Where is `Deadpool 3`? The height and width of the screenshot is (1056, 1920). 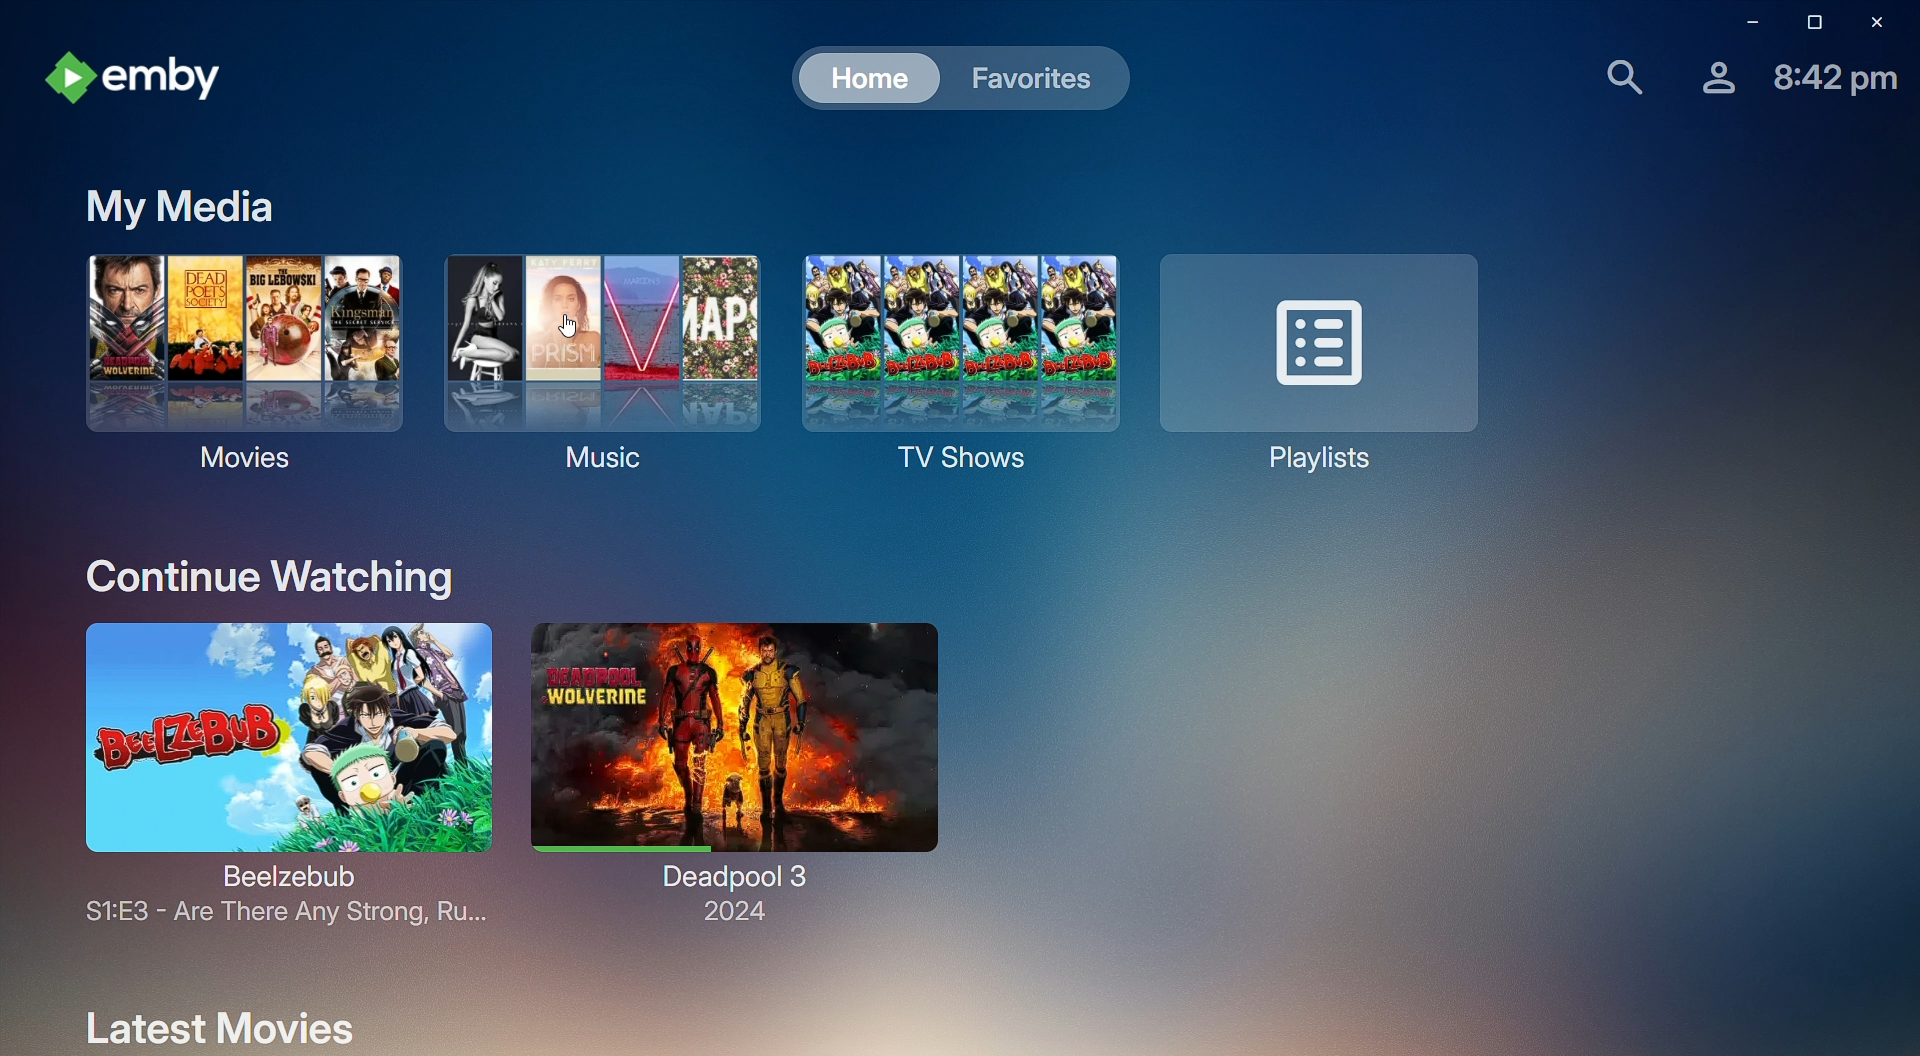 Deadpool 3 is located at coordinates (759, 772).